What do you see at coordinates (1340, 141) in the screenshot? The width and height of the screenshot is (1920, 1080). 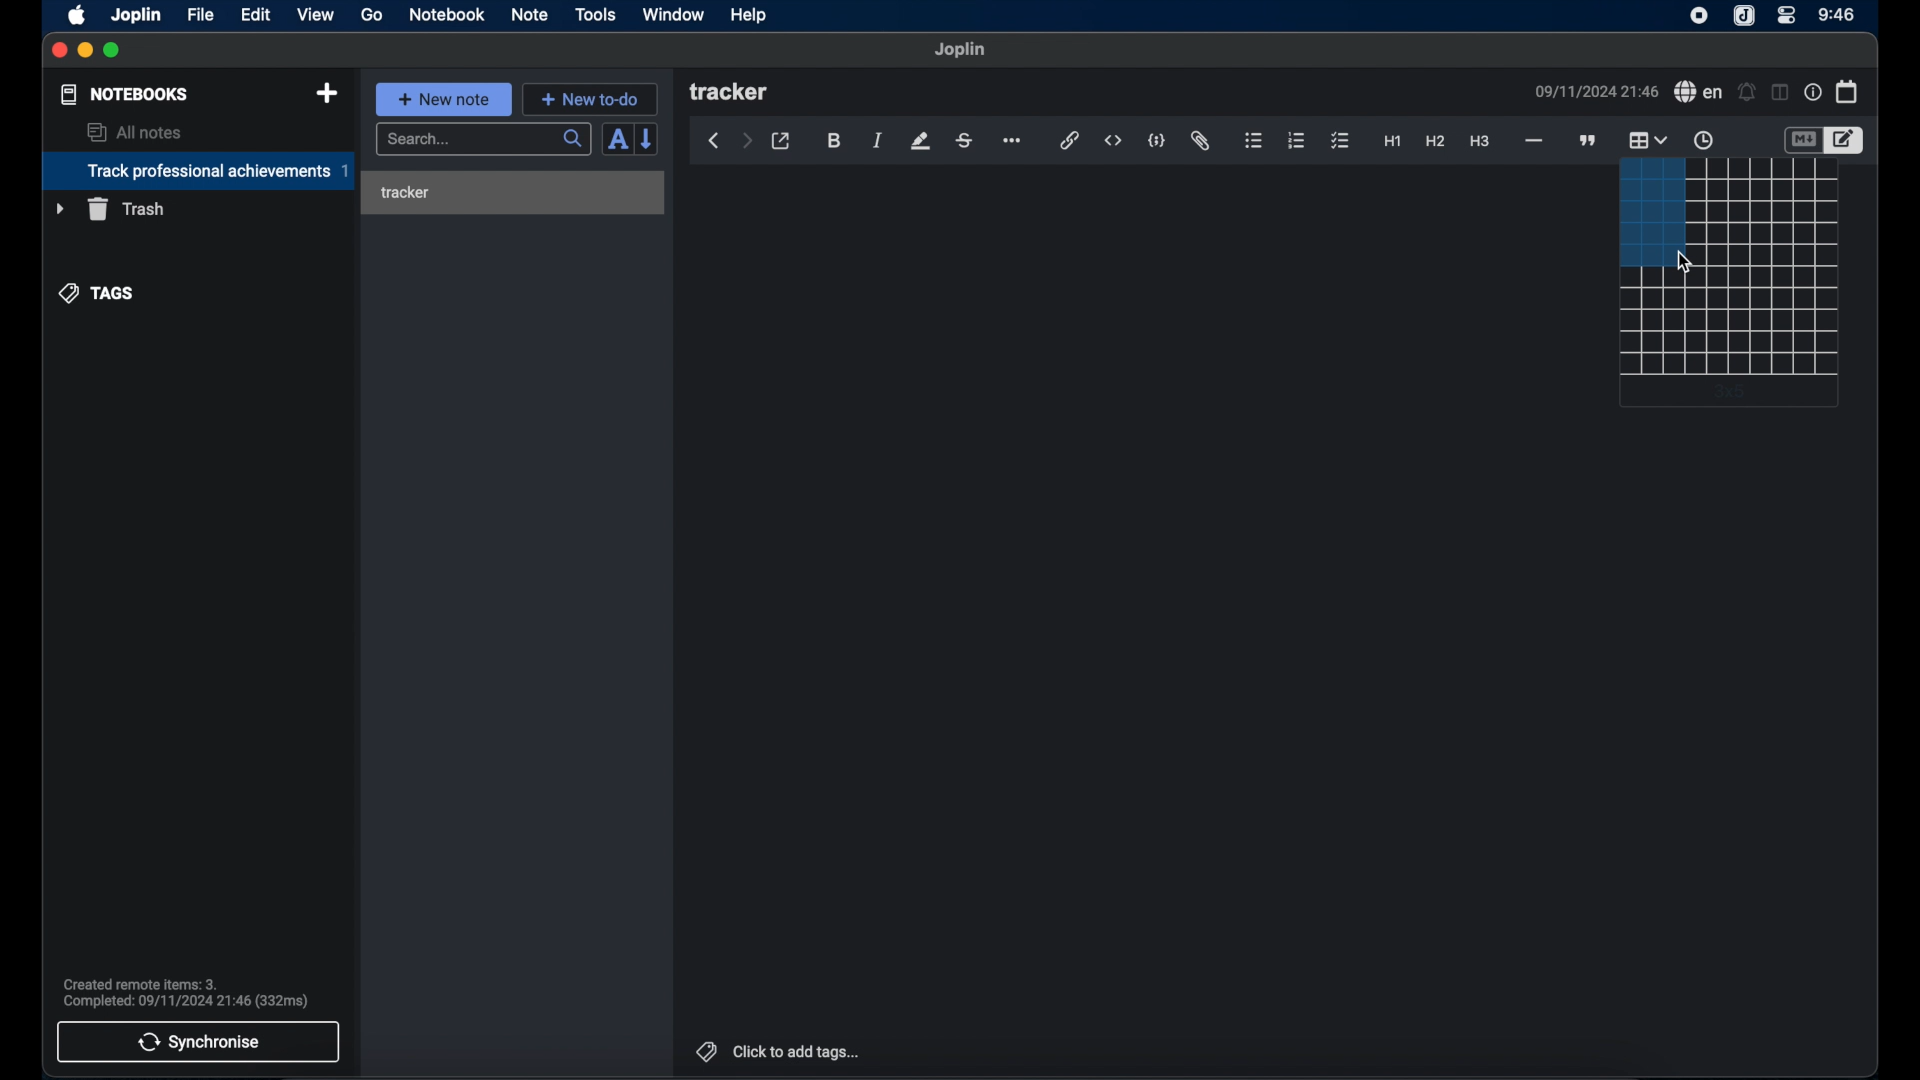 I see `checklist` at bounding box center [1340, 141].